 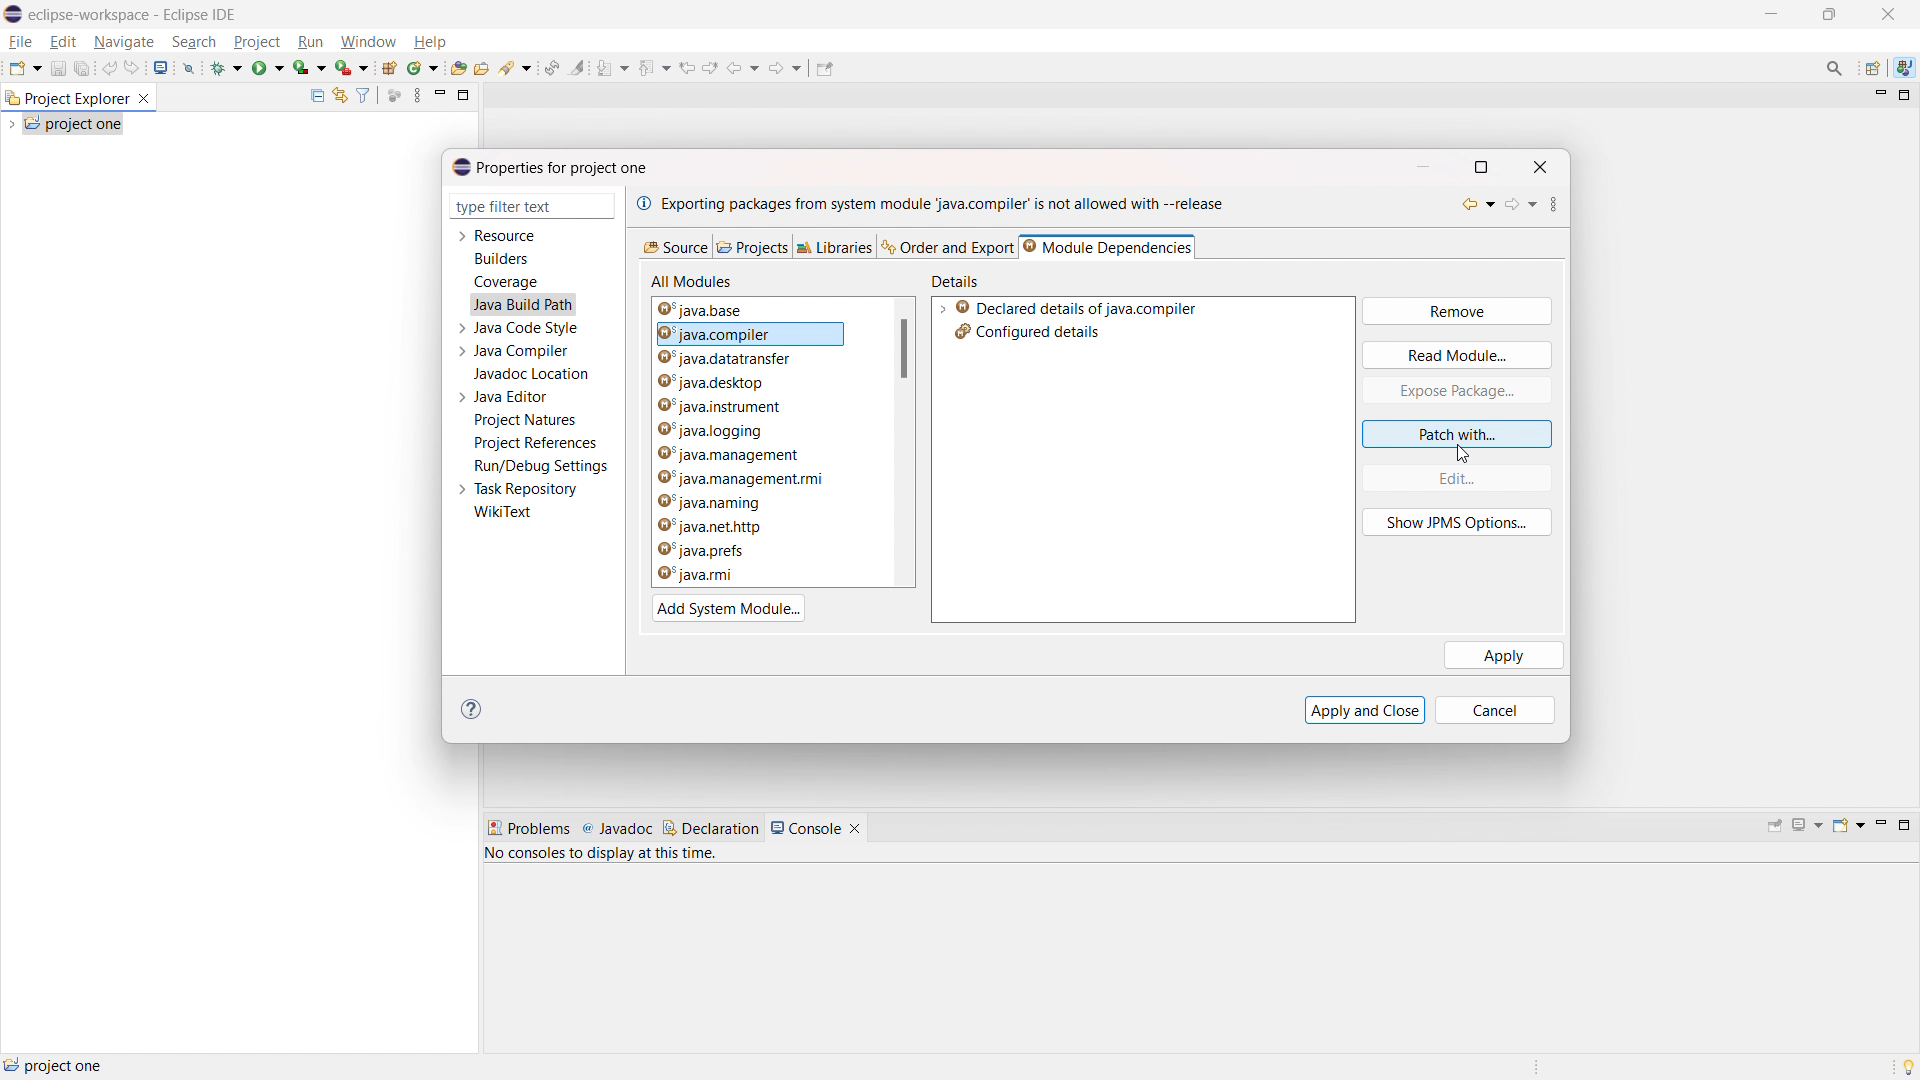 I want to click on maximize, so click(x=1490, y=166).